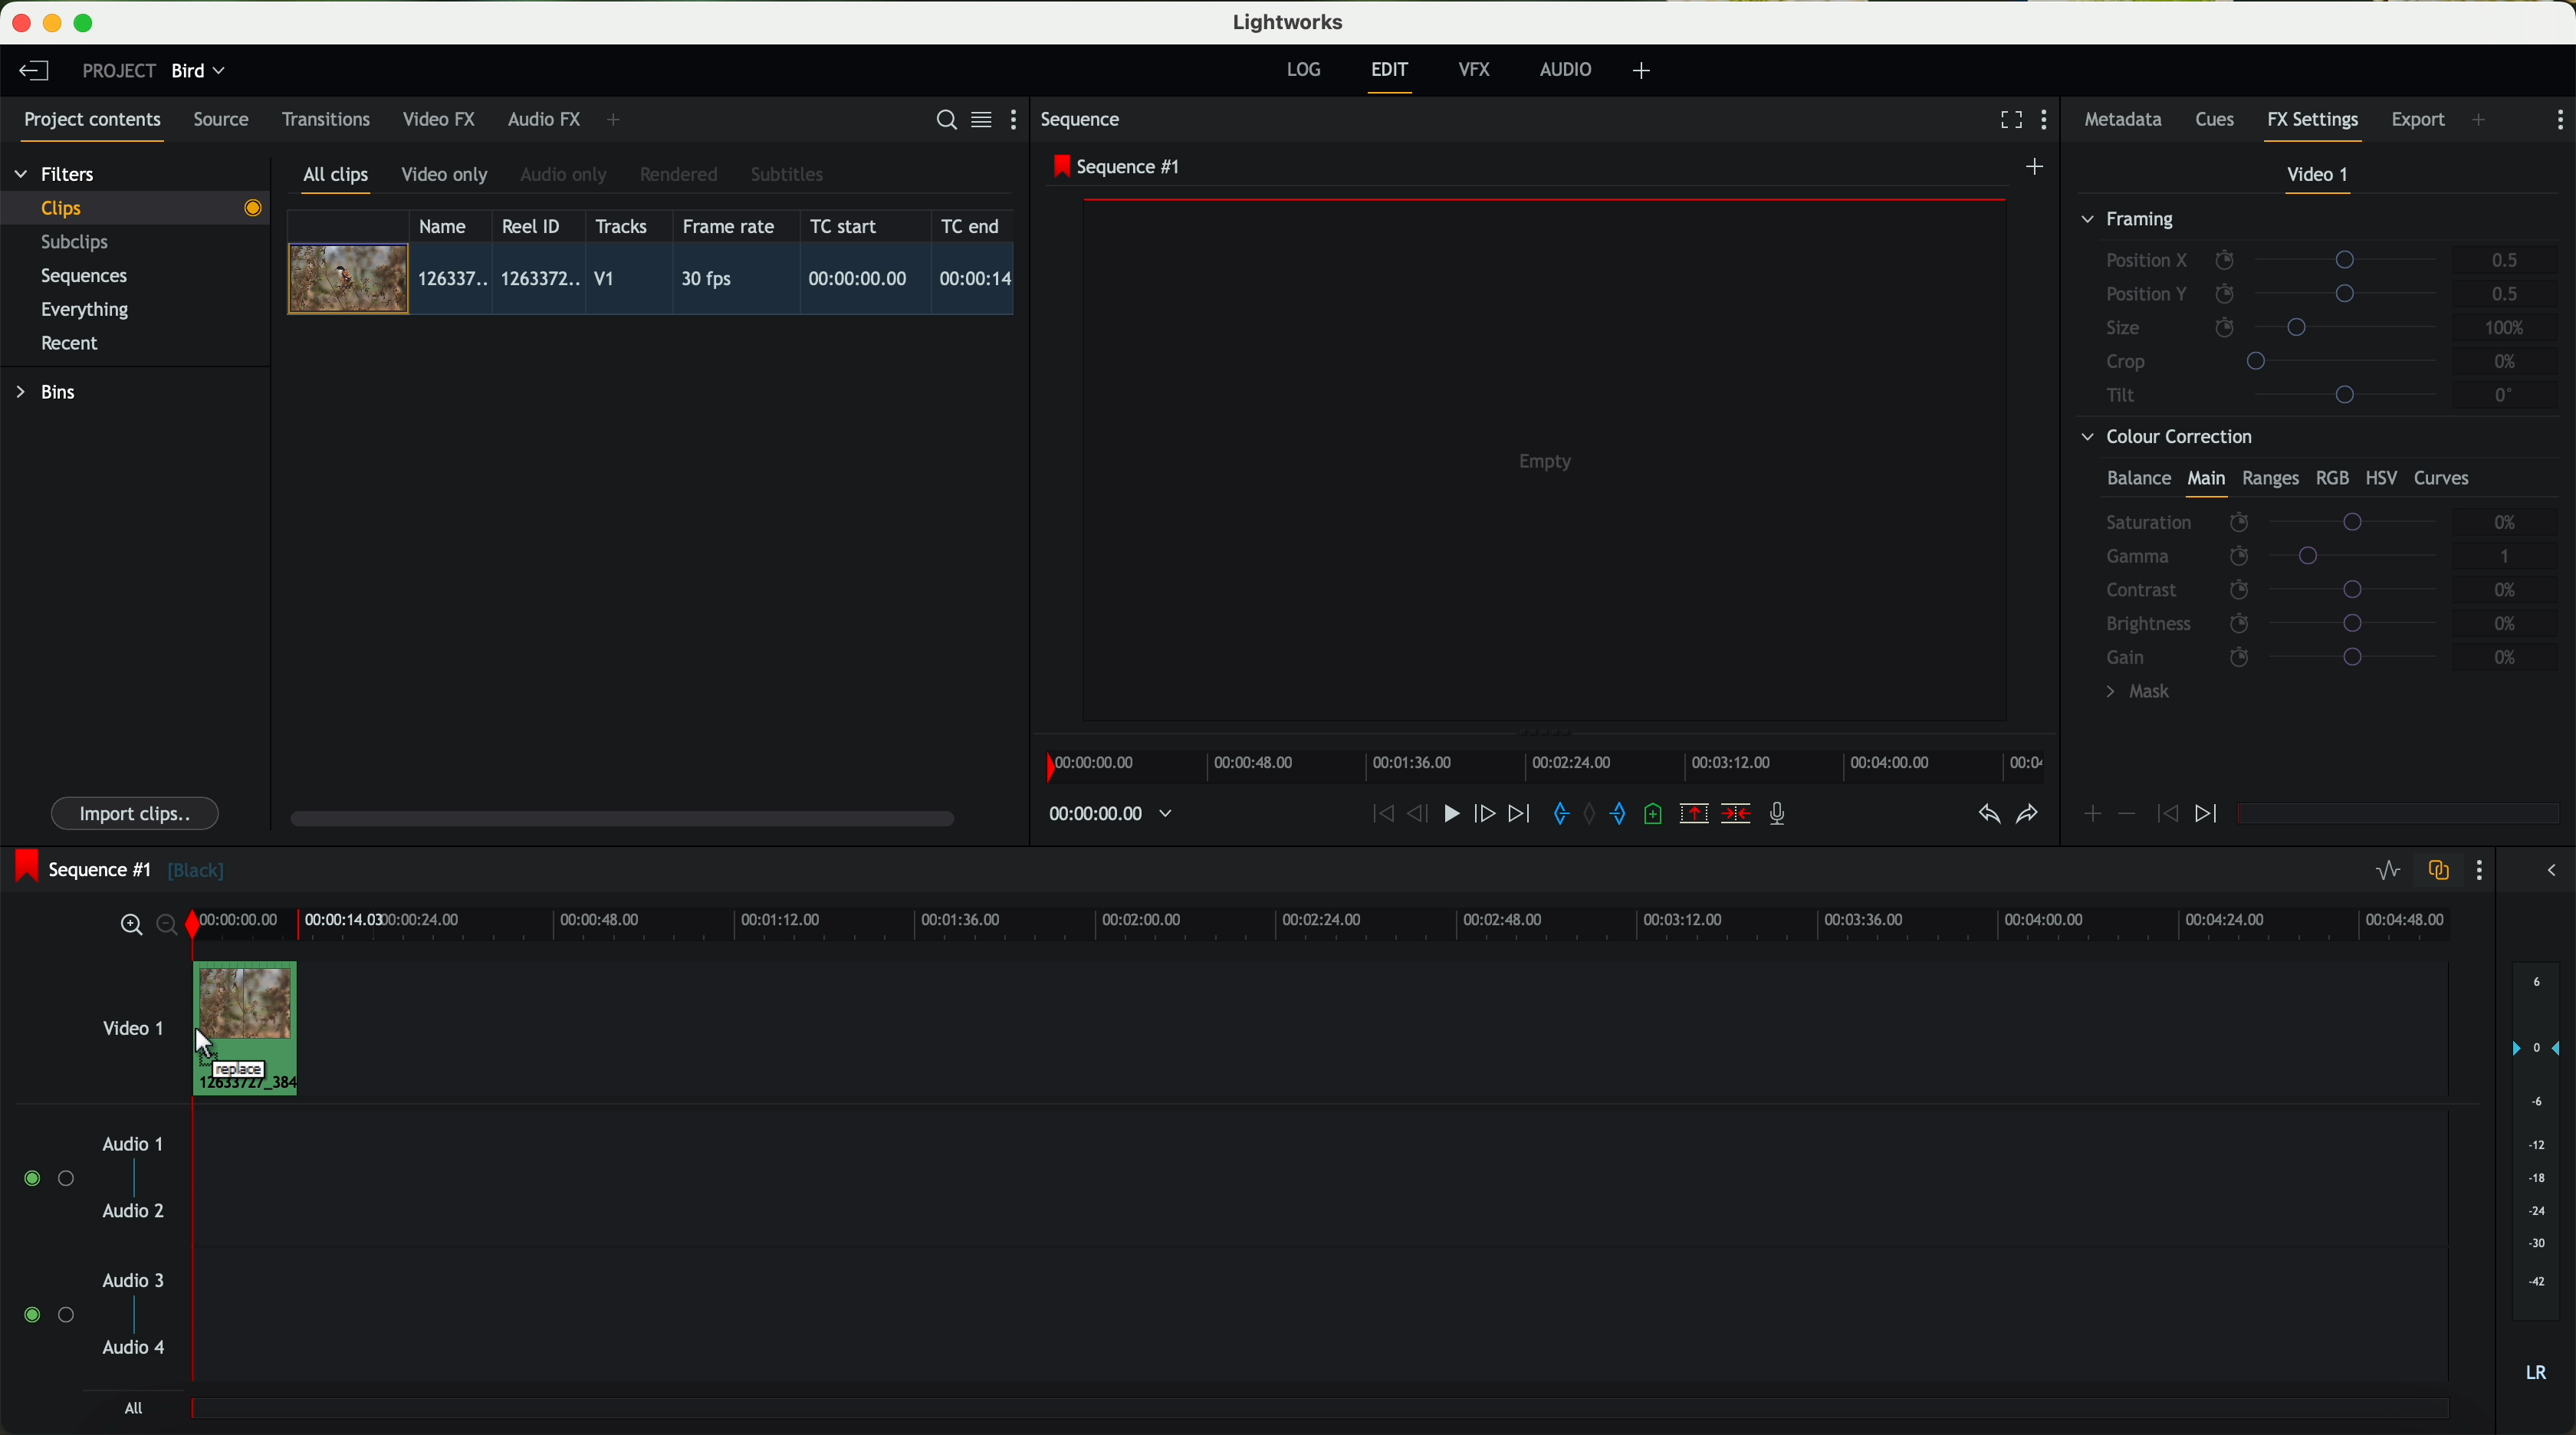 Image resolution: width=2576 pixels, height=1435 pixels. Describe the element at coordinates (2558, 120) in the screenshot. I see `show settings menu` at that location.